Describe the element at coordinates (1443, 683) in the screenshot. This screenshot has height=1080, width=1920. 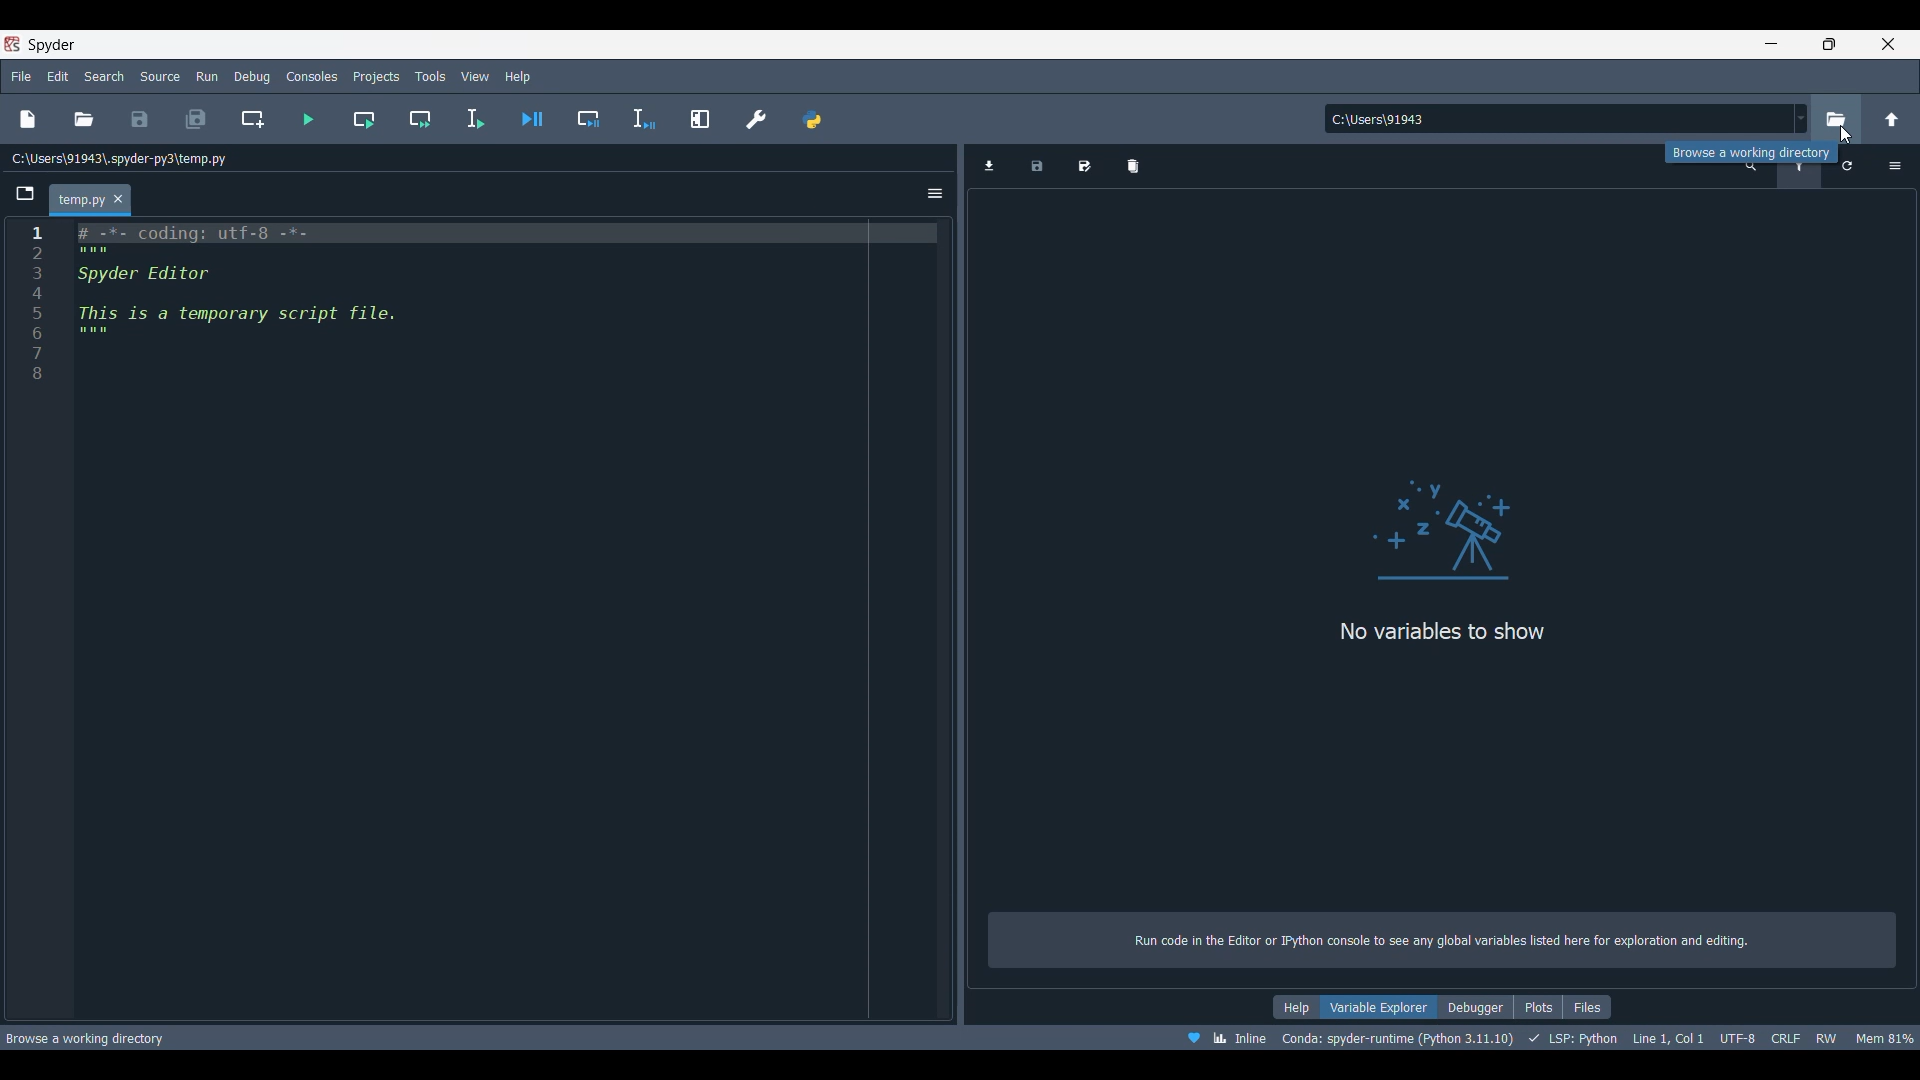
I see `Logo and description of pane` at that location.